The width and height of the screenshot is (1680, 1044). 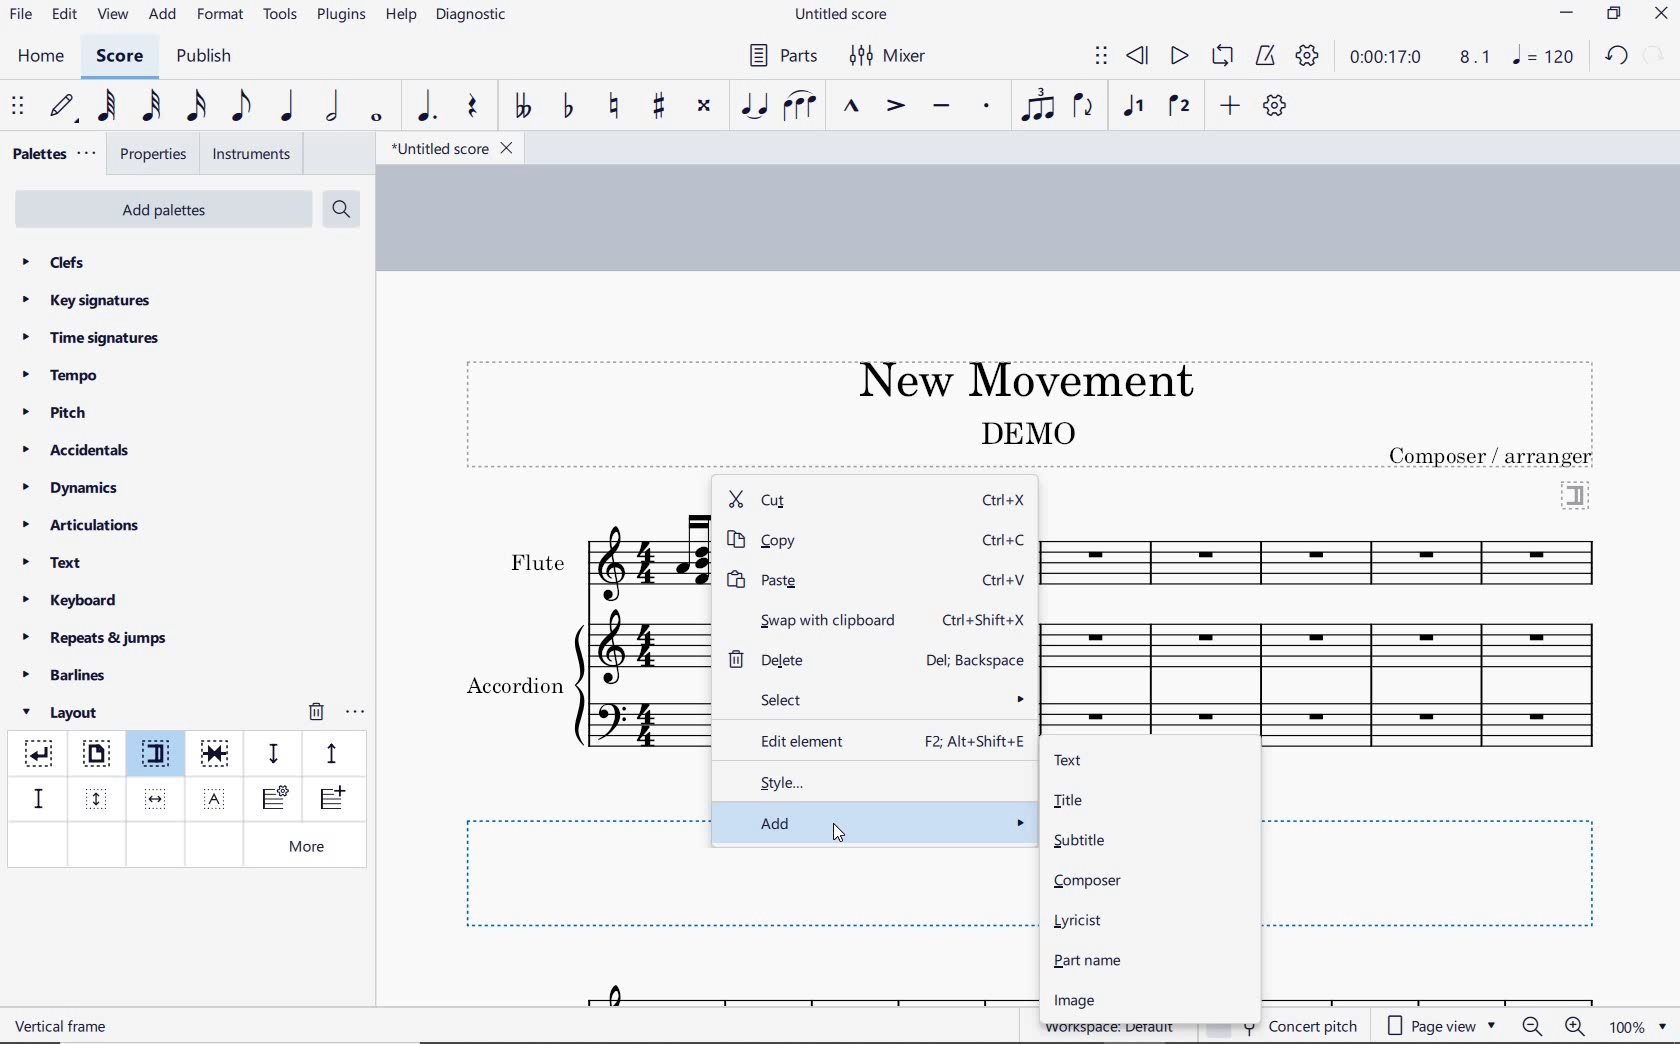 What do you see at coordinates (95, 756) in the screenshot?
I see `page break` at bounding box center [95, 756].